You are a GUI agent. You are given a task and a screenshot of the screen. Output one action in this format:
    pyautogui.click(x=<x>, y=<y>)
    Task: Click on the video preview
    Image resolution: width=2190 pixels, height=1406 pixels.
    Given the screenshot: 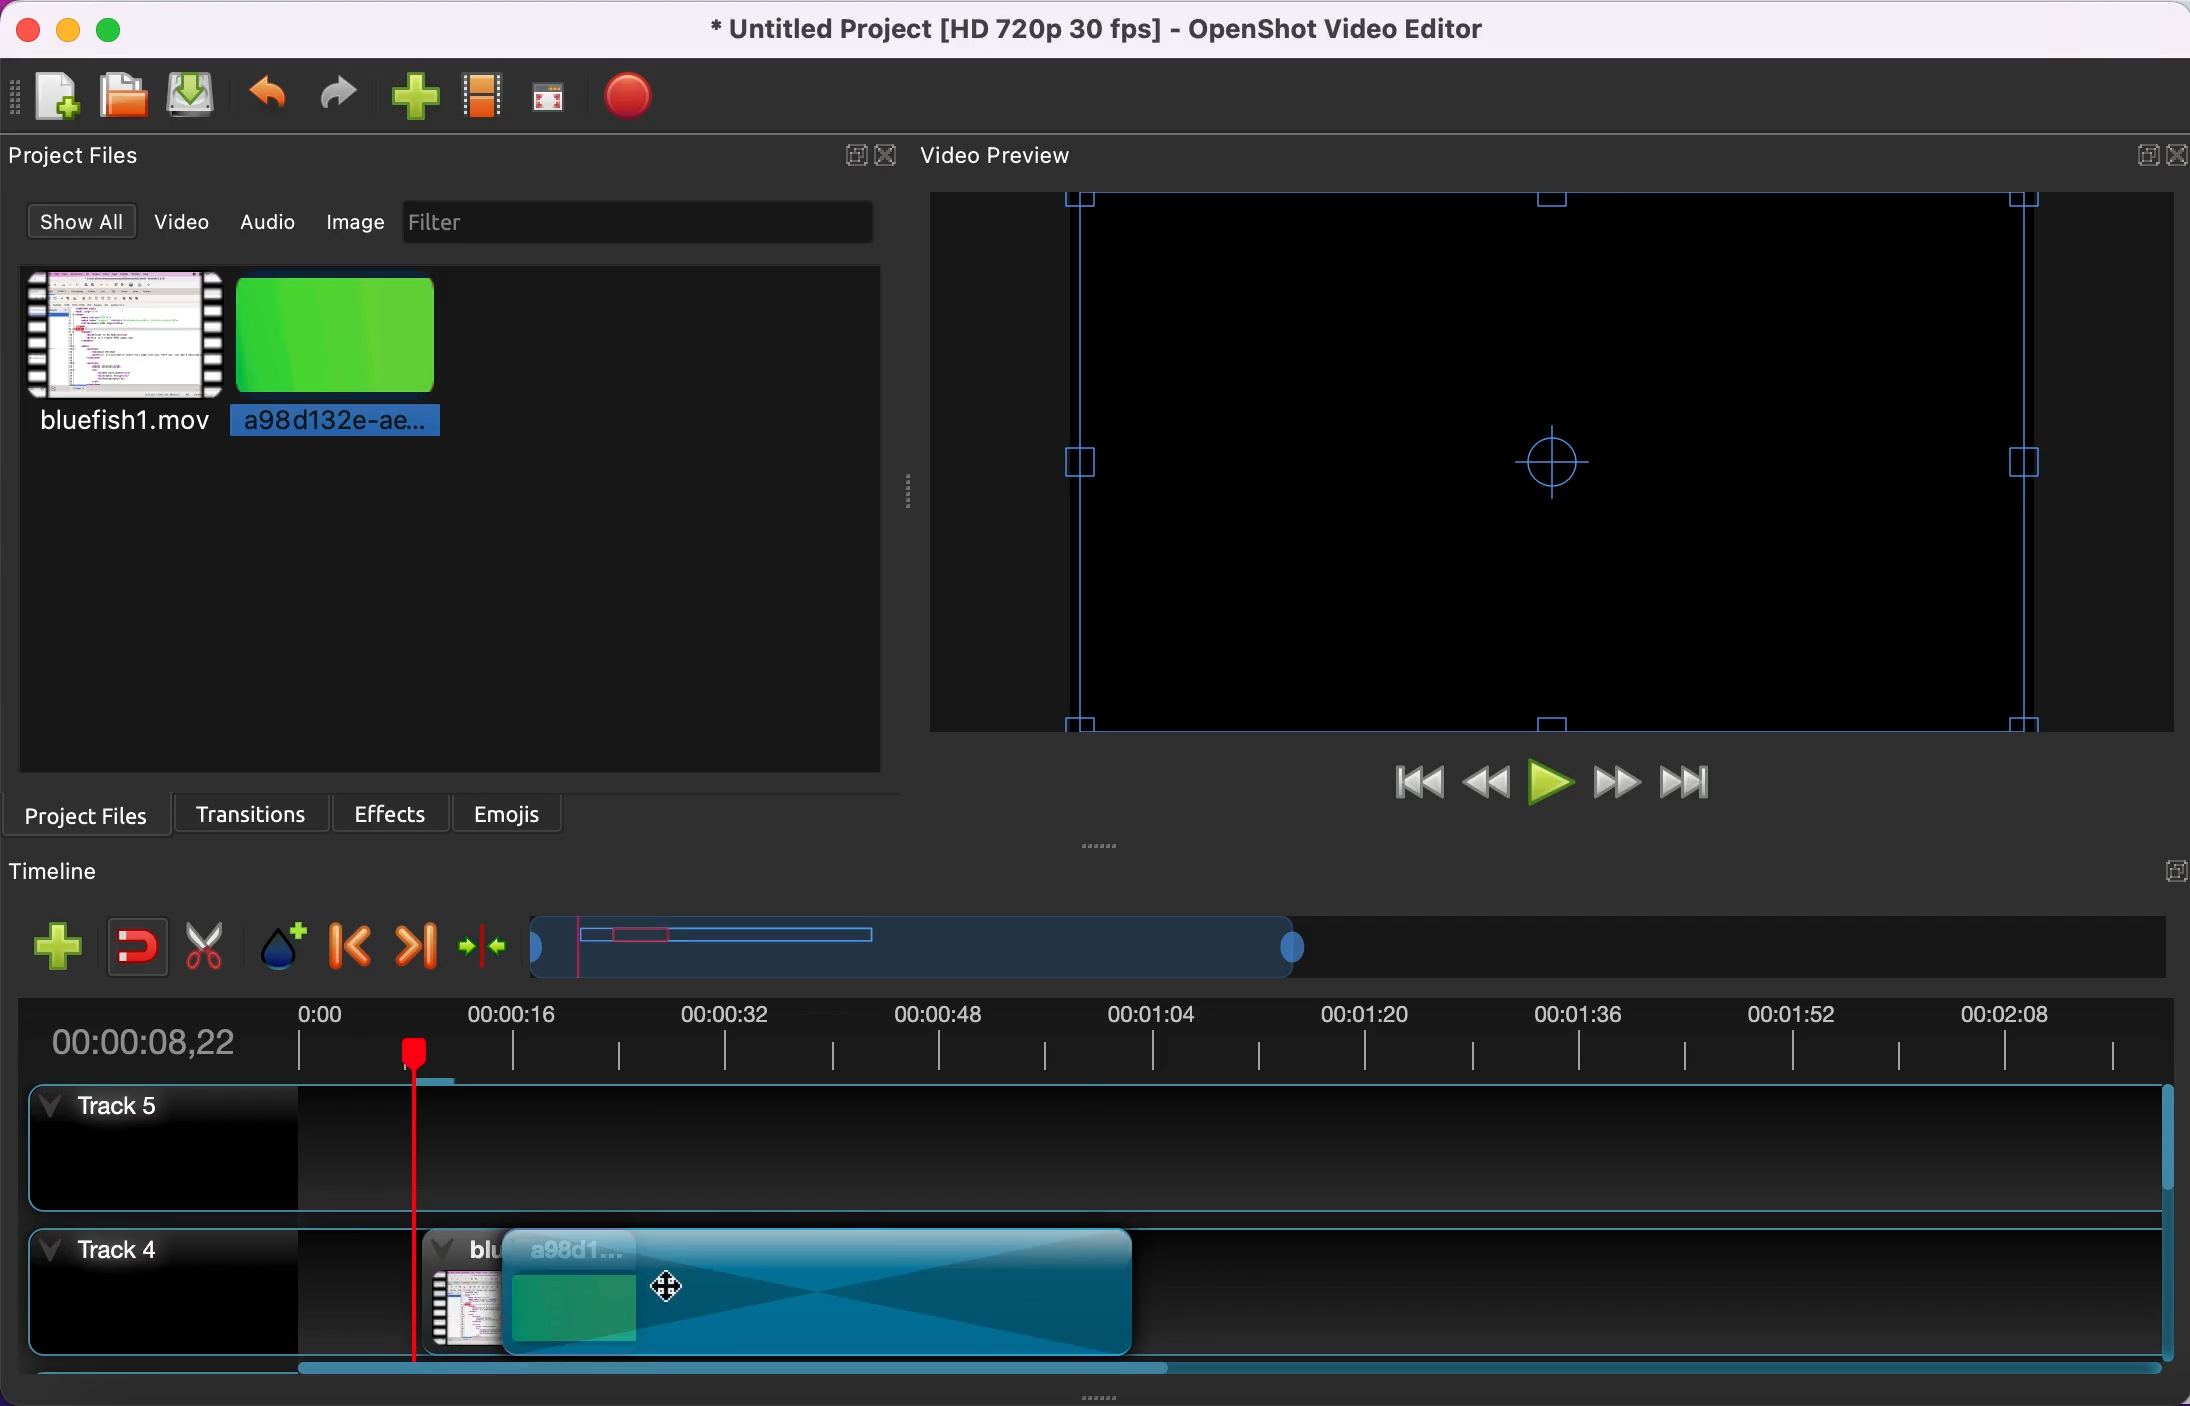 What is the action you would take?
    pyautogui.click(x=1017, y=156)
    